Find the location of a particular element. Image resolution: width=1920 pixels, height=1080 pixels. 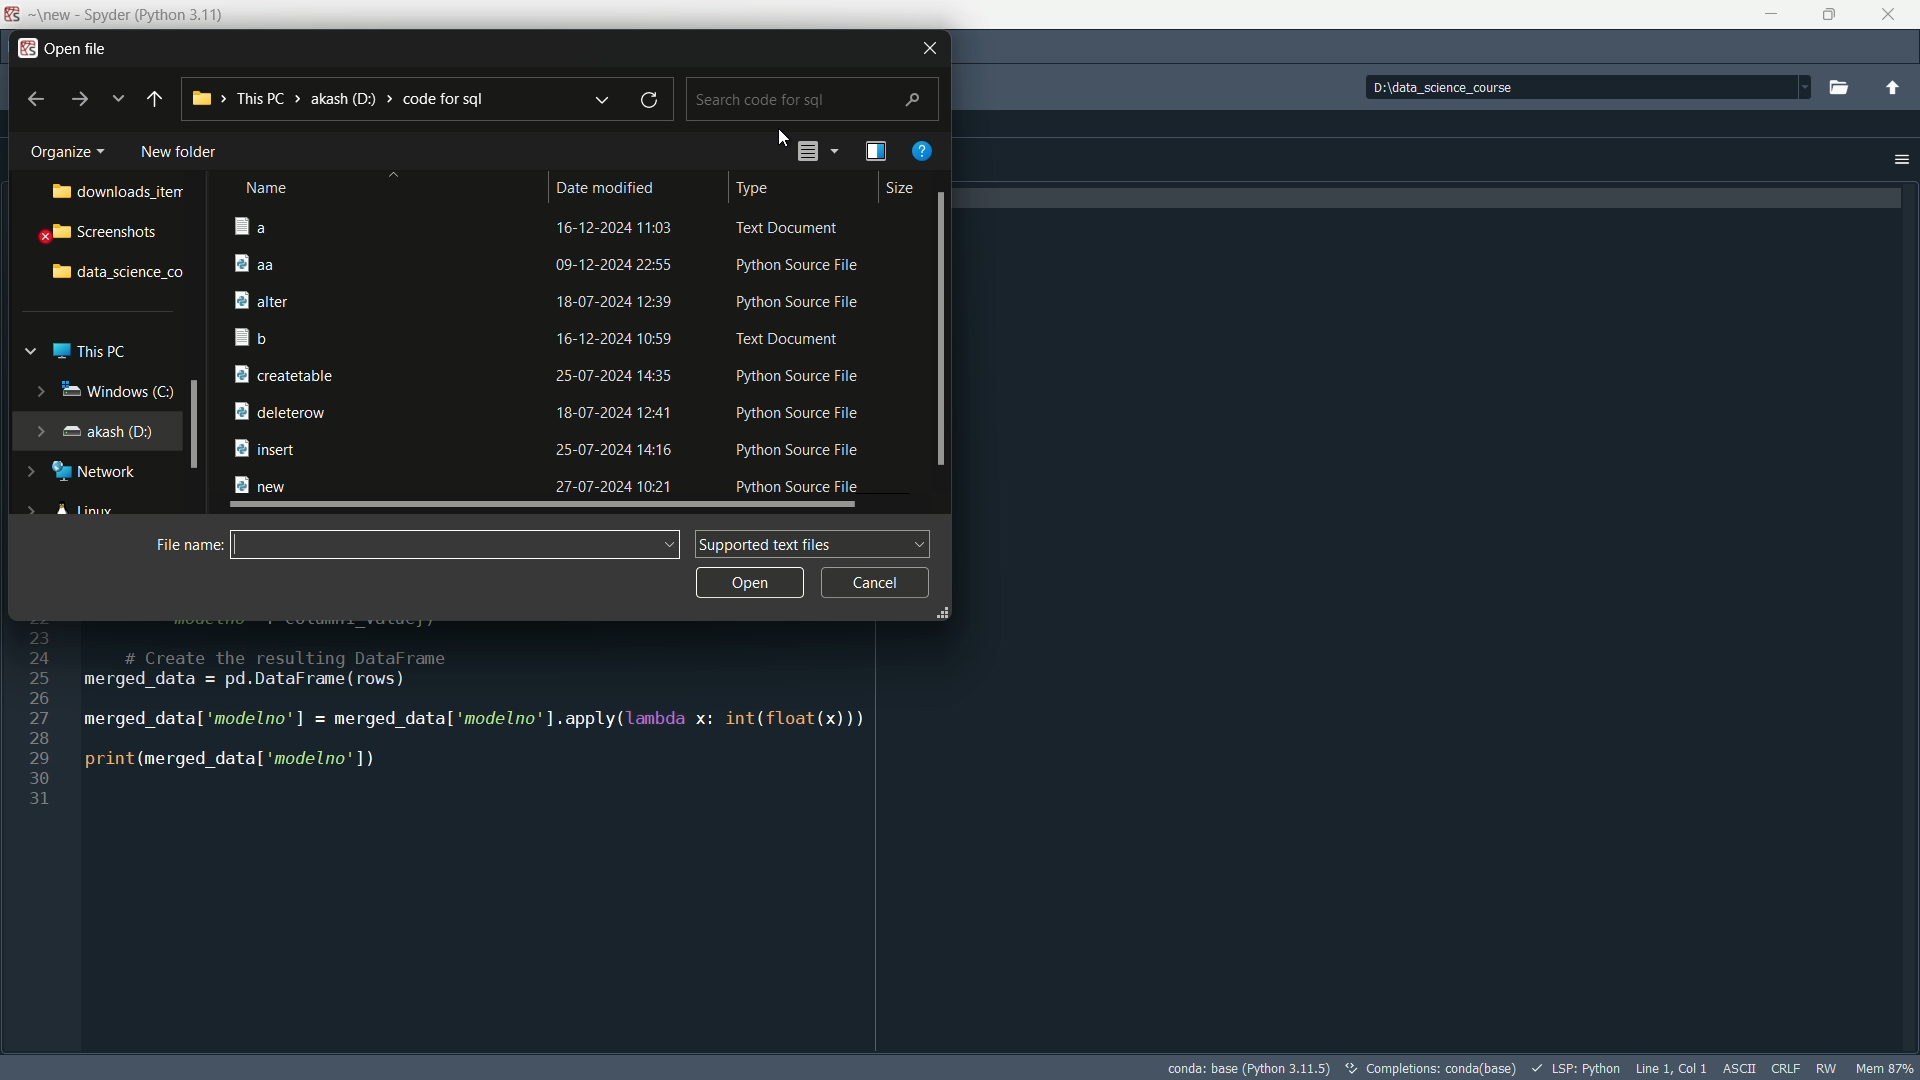

app icon is located at coordinates (25, 49).